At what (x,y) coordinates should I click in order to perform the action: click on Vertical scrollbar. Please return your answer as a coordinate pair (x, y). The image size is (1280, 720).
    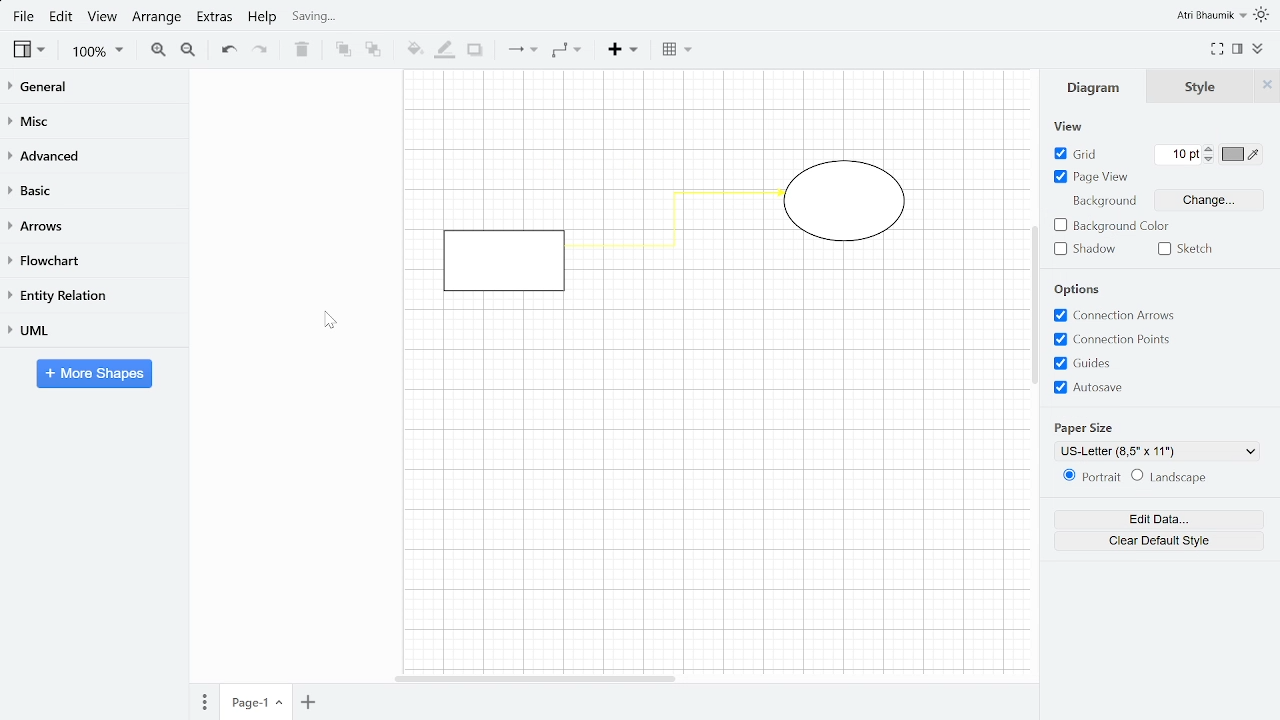
    Looking at the image, I should click on (1035, 304).